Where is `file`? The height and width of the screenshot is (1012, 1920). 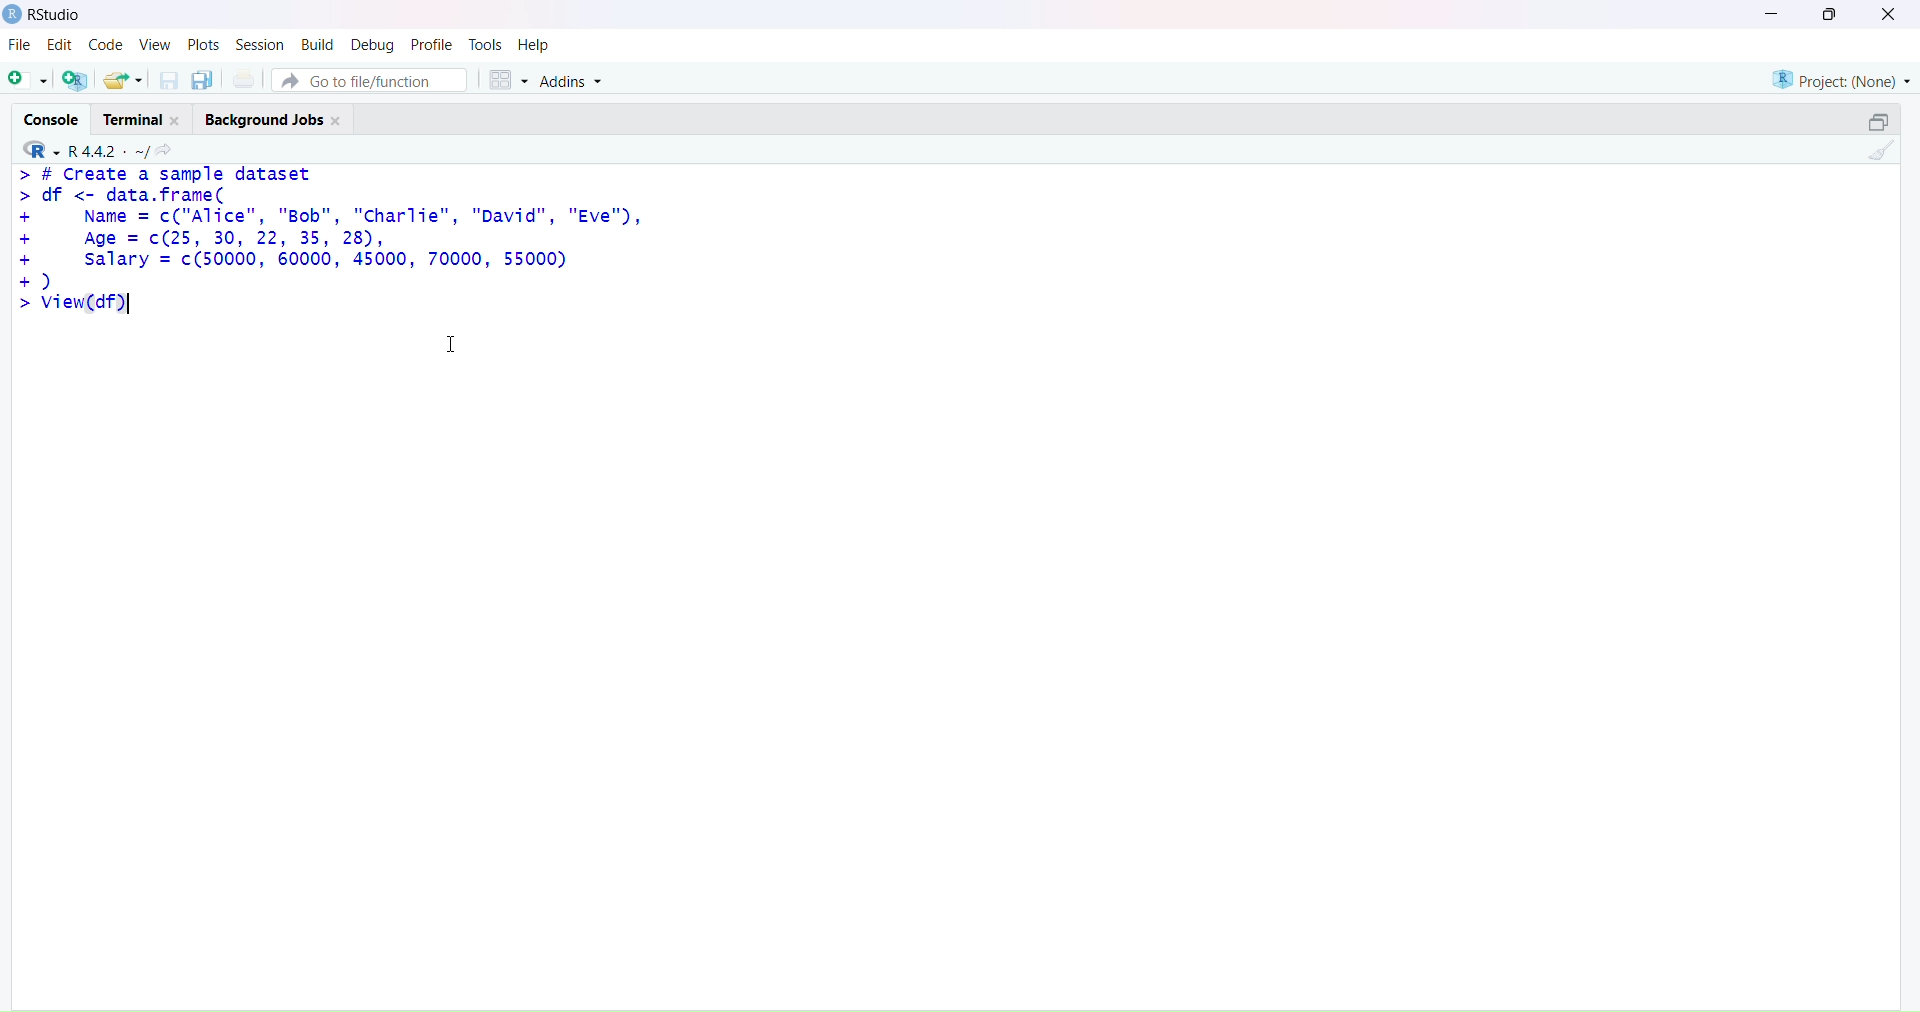
file is located at coordinates (20, 46).